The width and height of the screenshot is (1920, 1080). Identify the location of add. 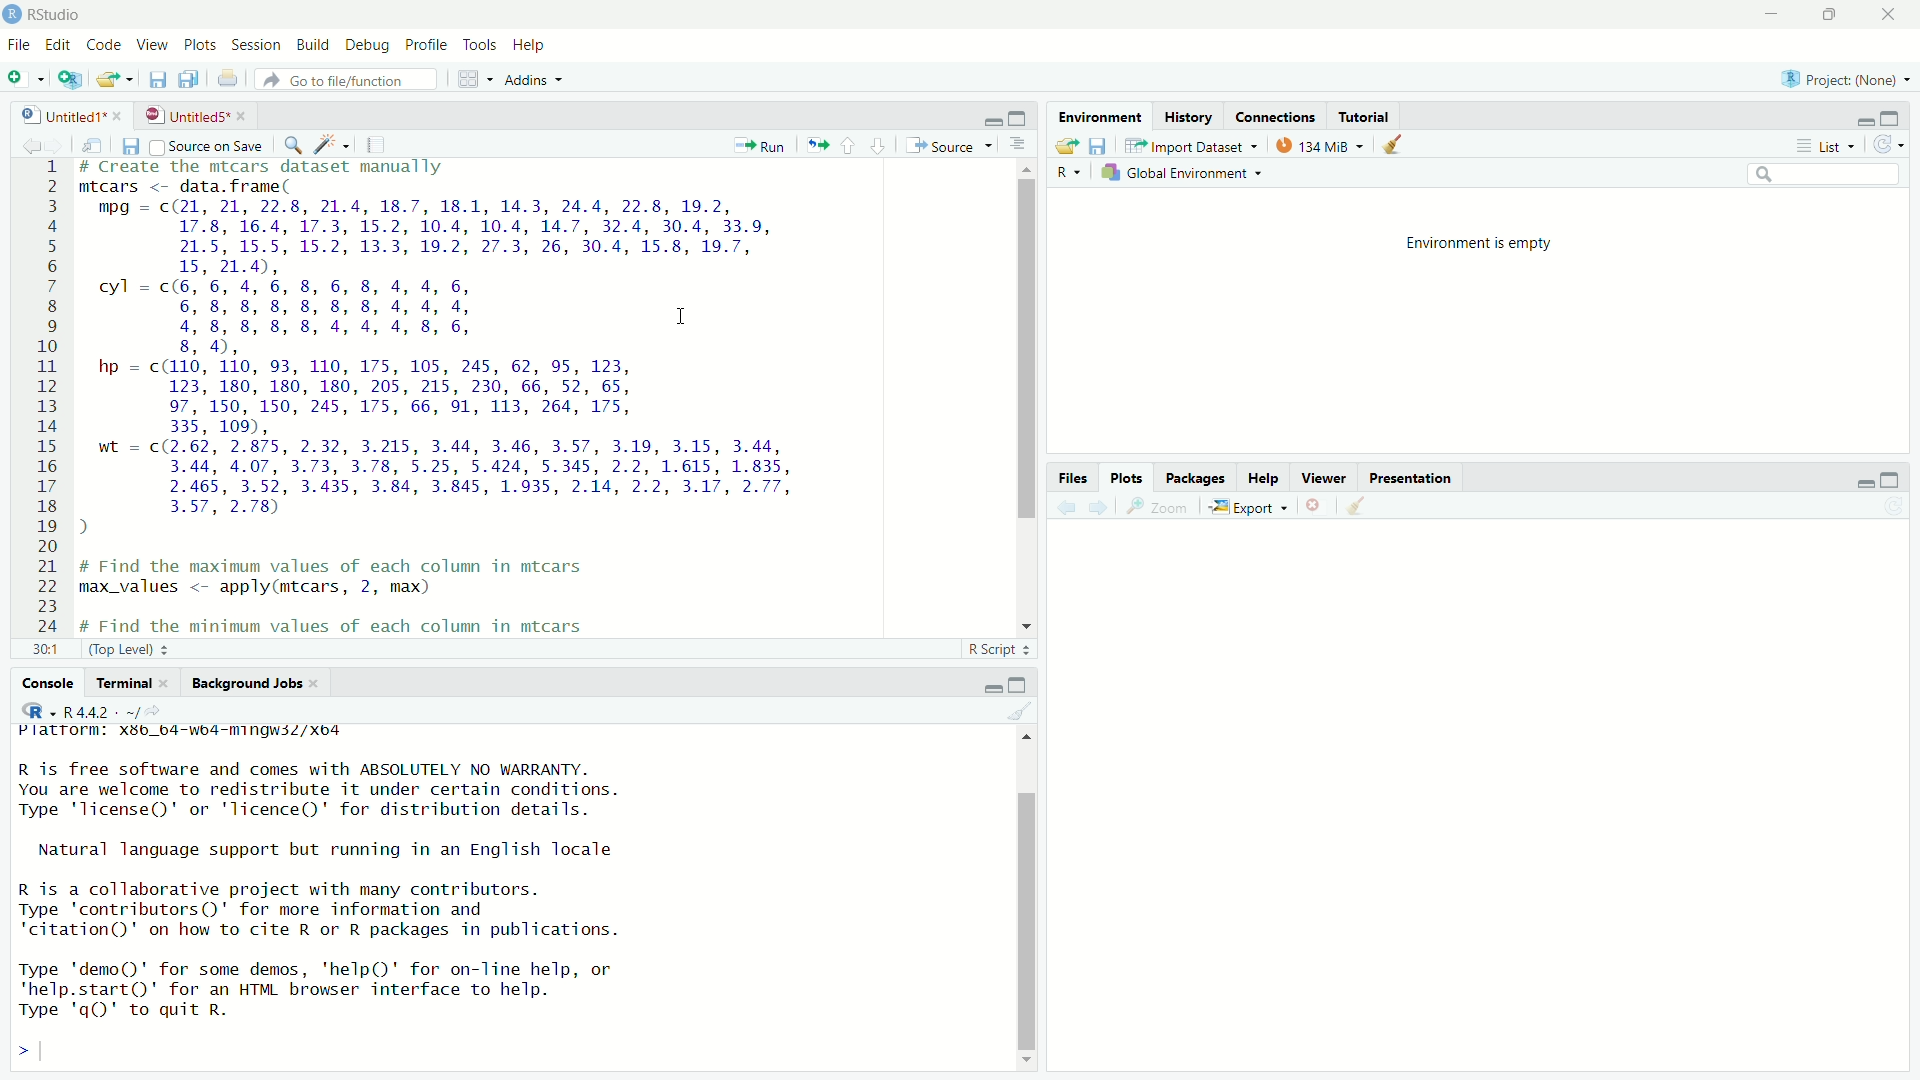
(24, 82).